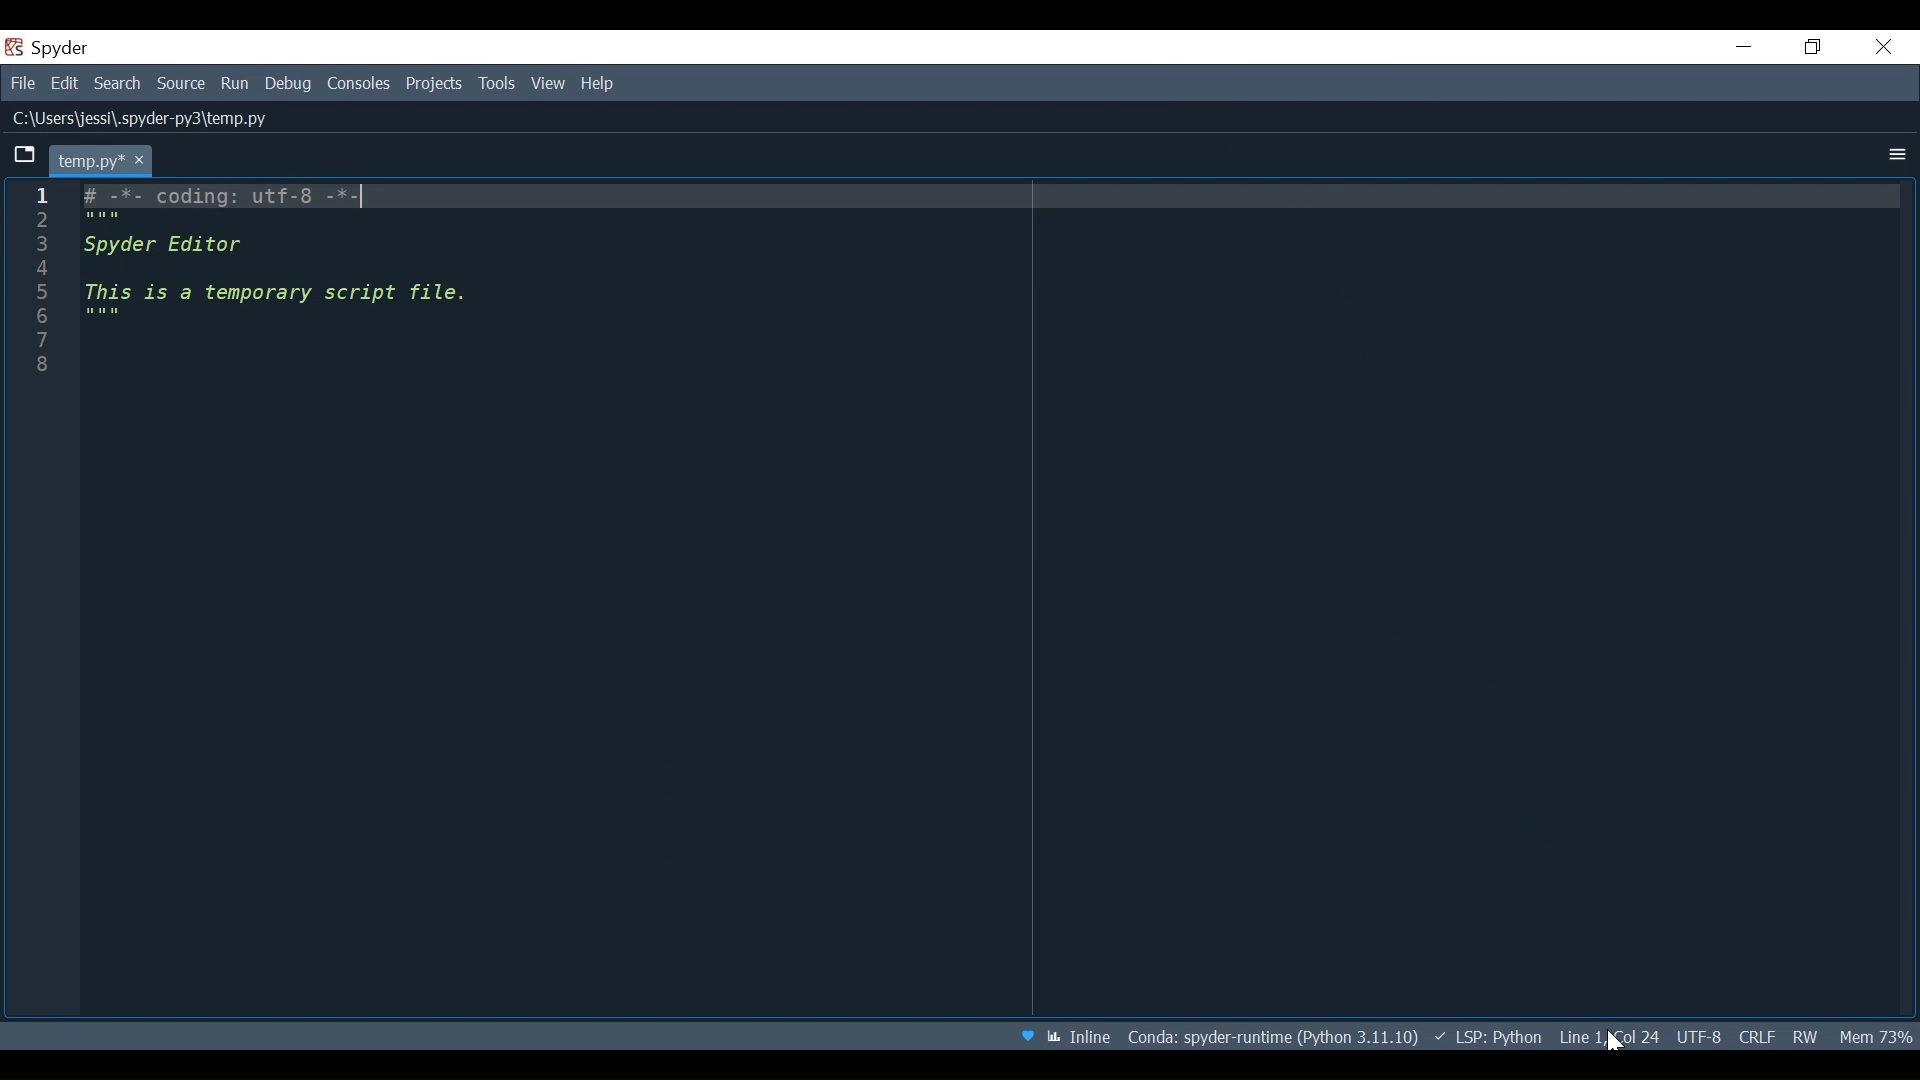 This screenshot has height=1080, width=1920. I want to click on Help, so click(601, 85).